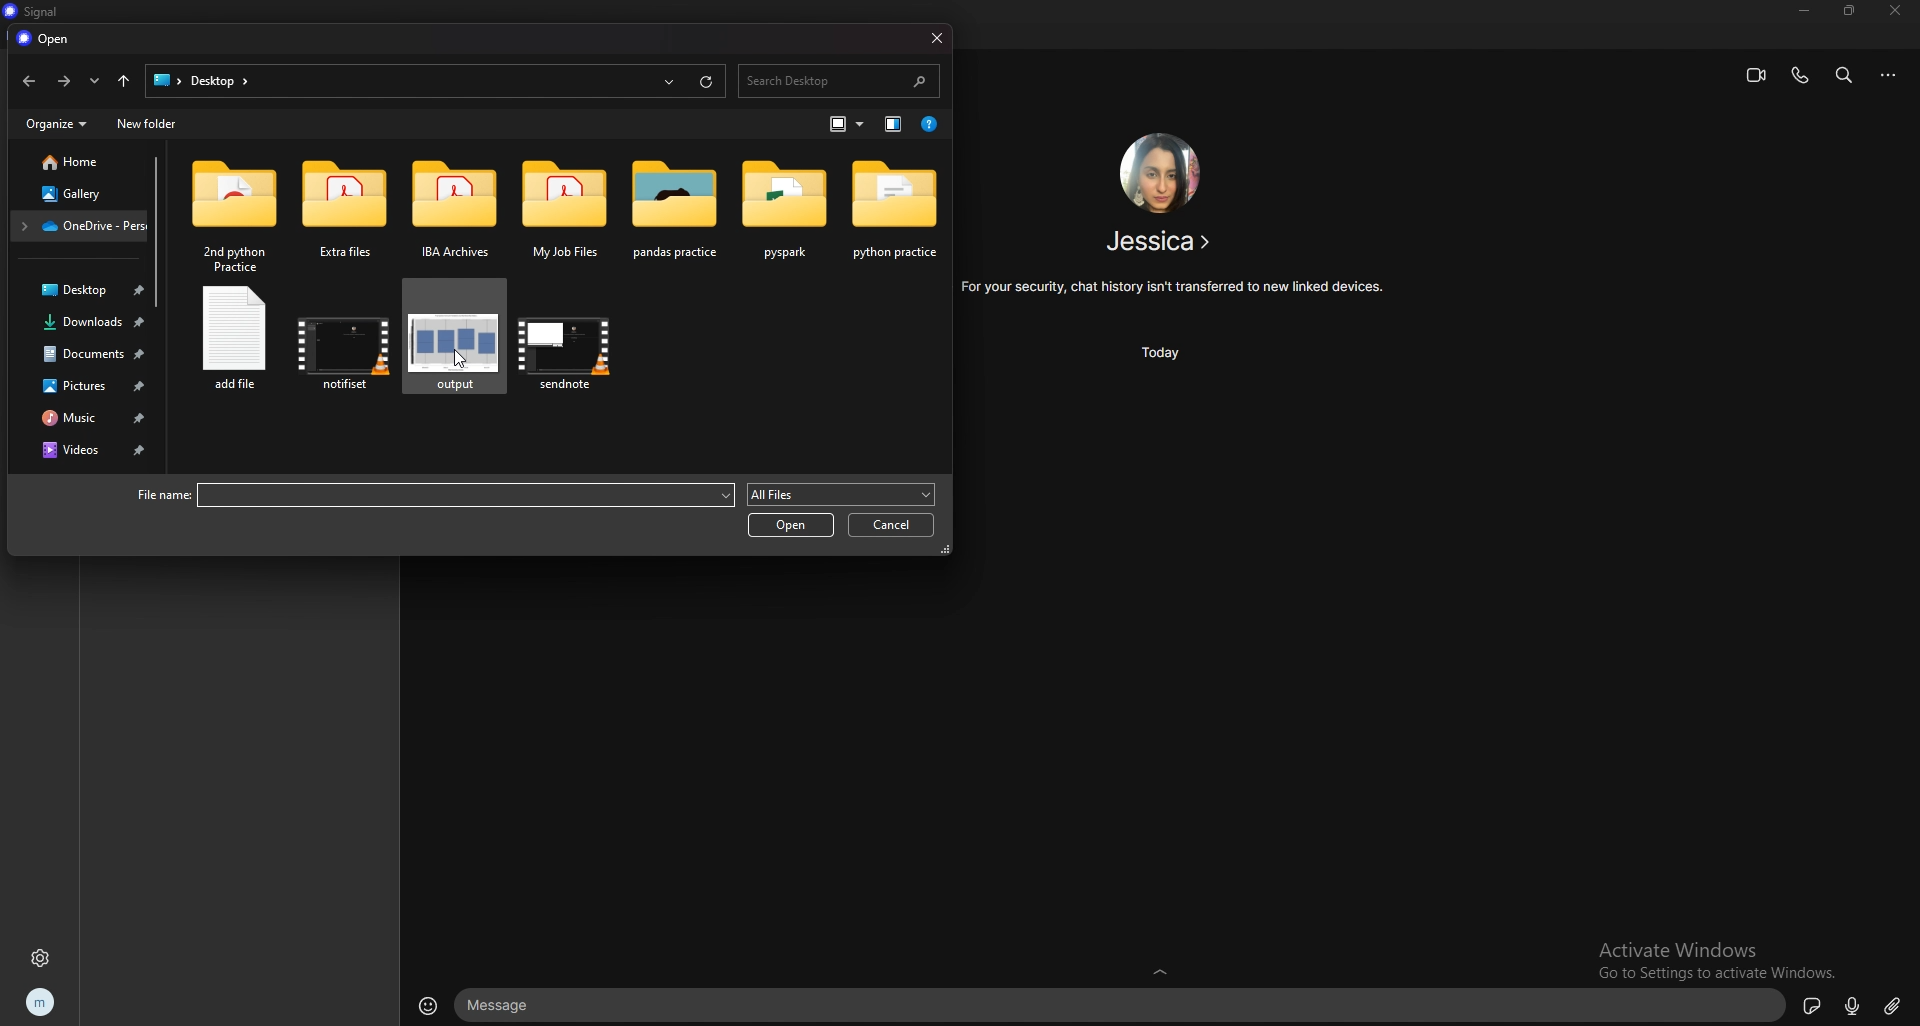 The image size is (1920, 1026). What do you see at coordinates (567, 210) in the screenshot?
I see `folder` at bounding box center [567, 210].